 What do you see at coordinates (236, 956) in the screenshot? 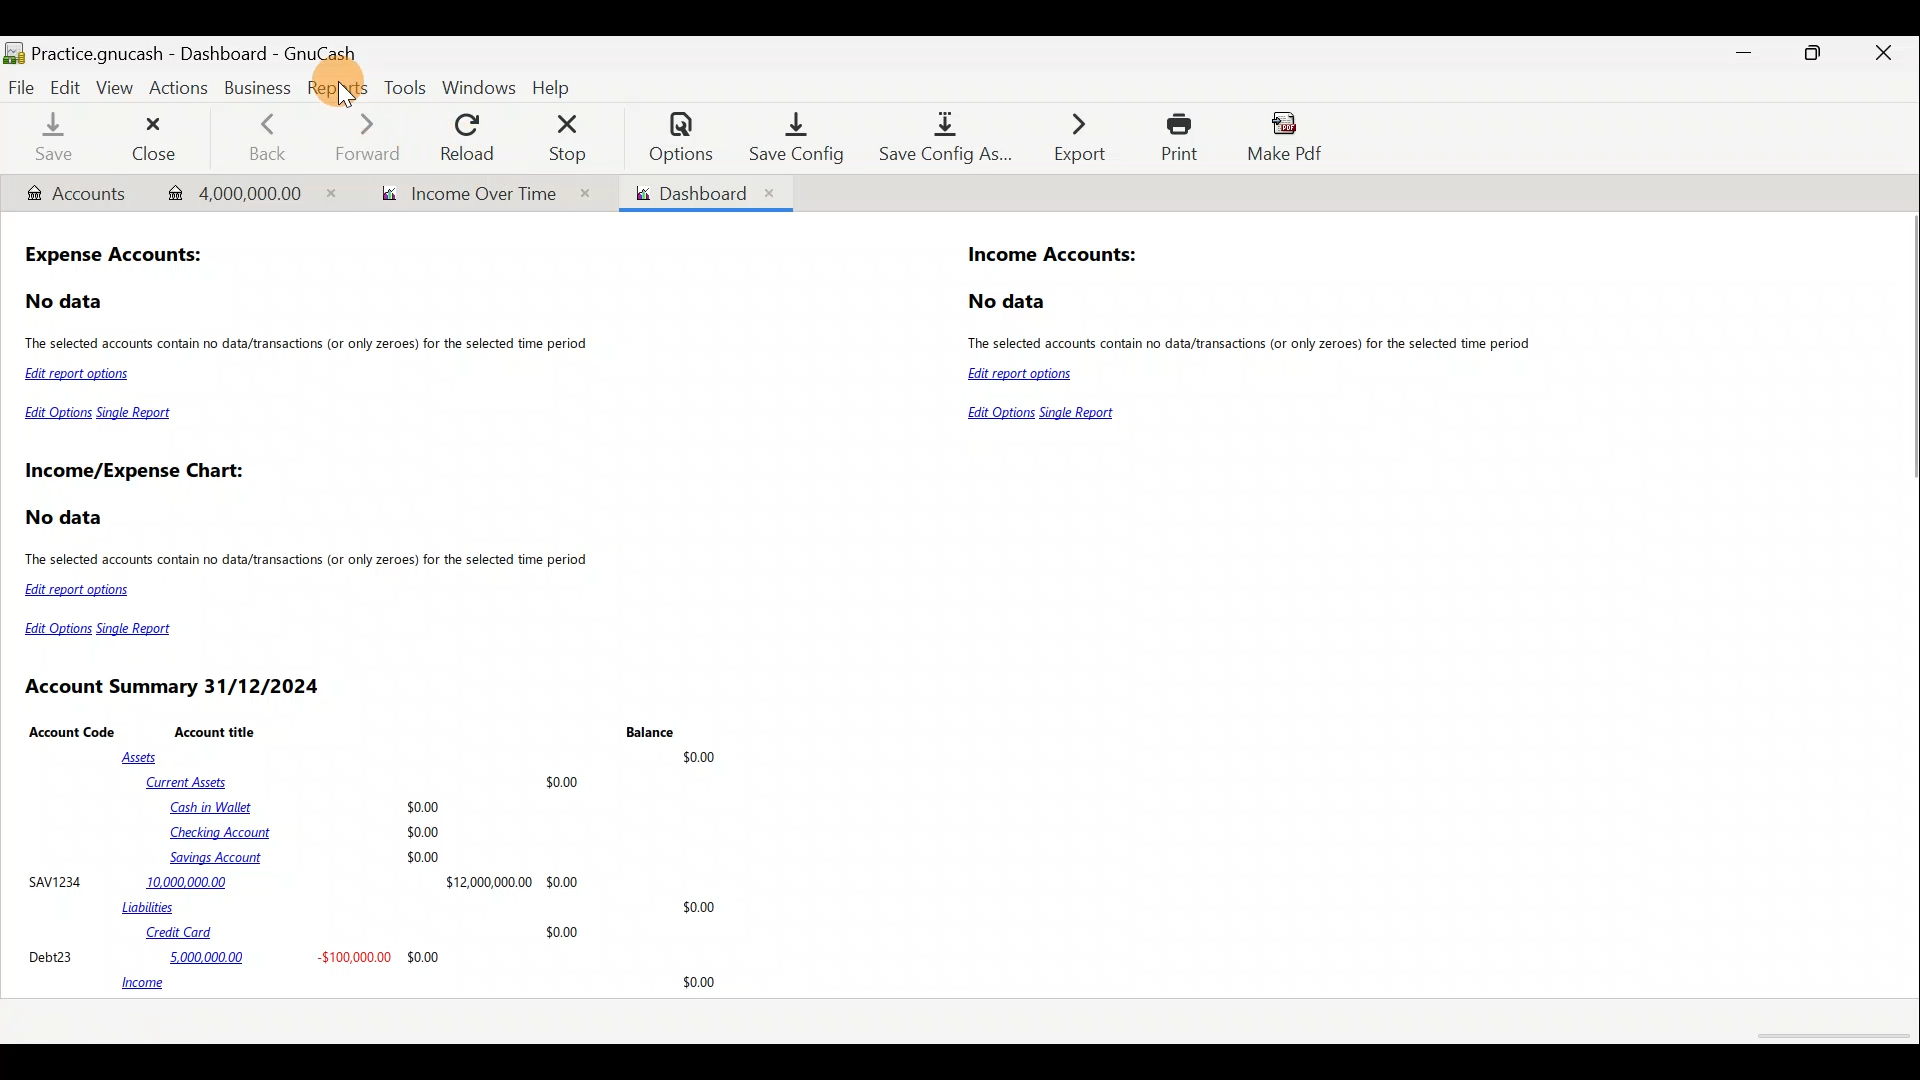
I see `Debt23 5,000,000.00 -$100,000.00 $0.00` at bounding box center [236, 956].